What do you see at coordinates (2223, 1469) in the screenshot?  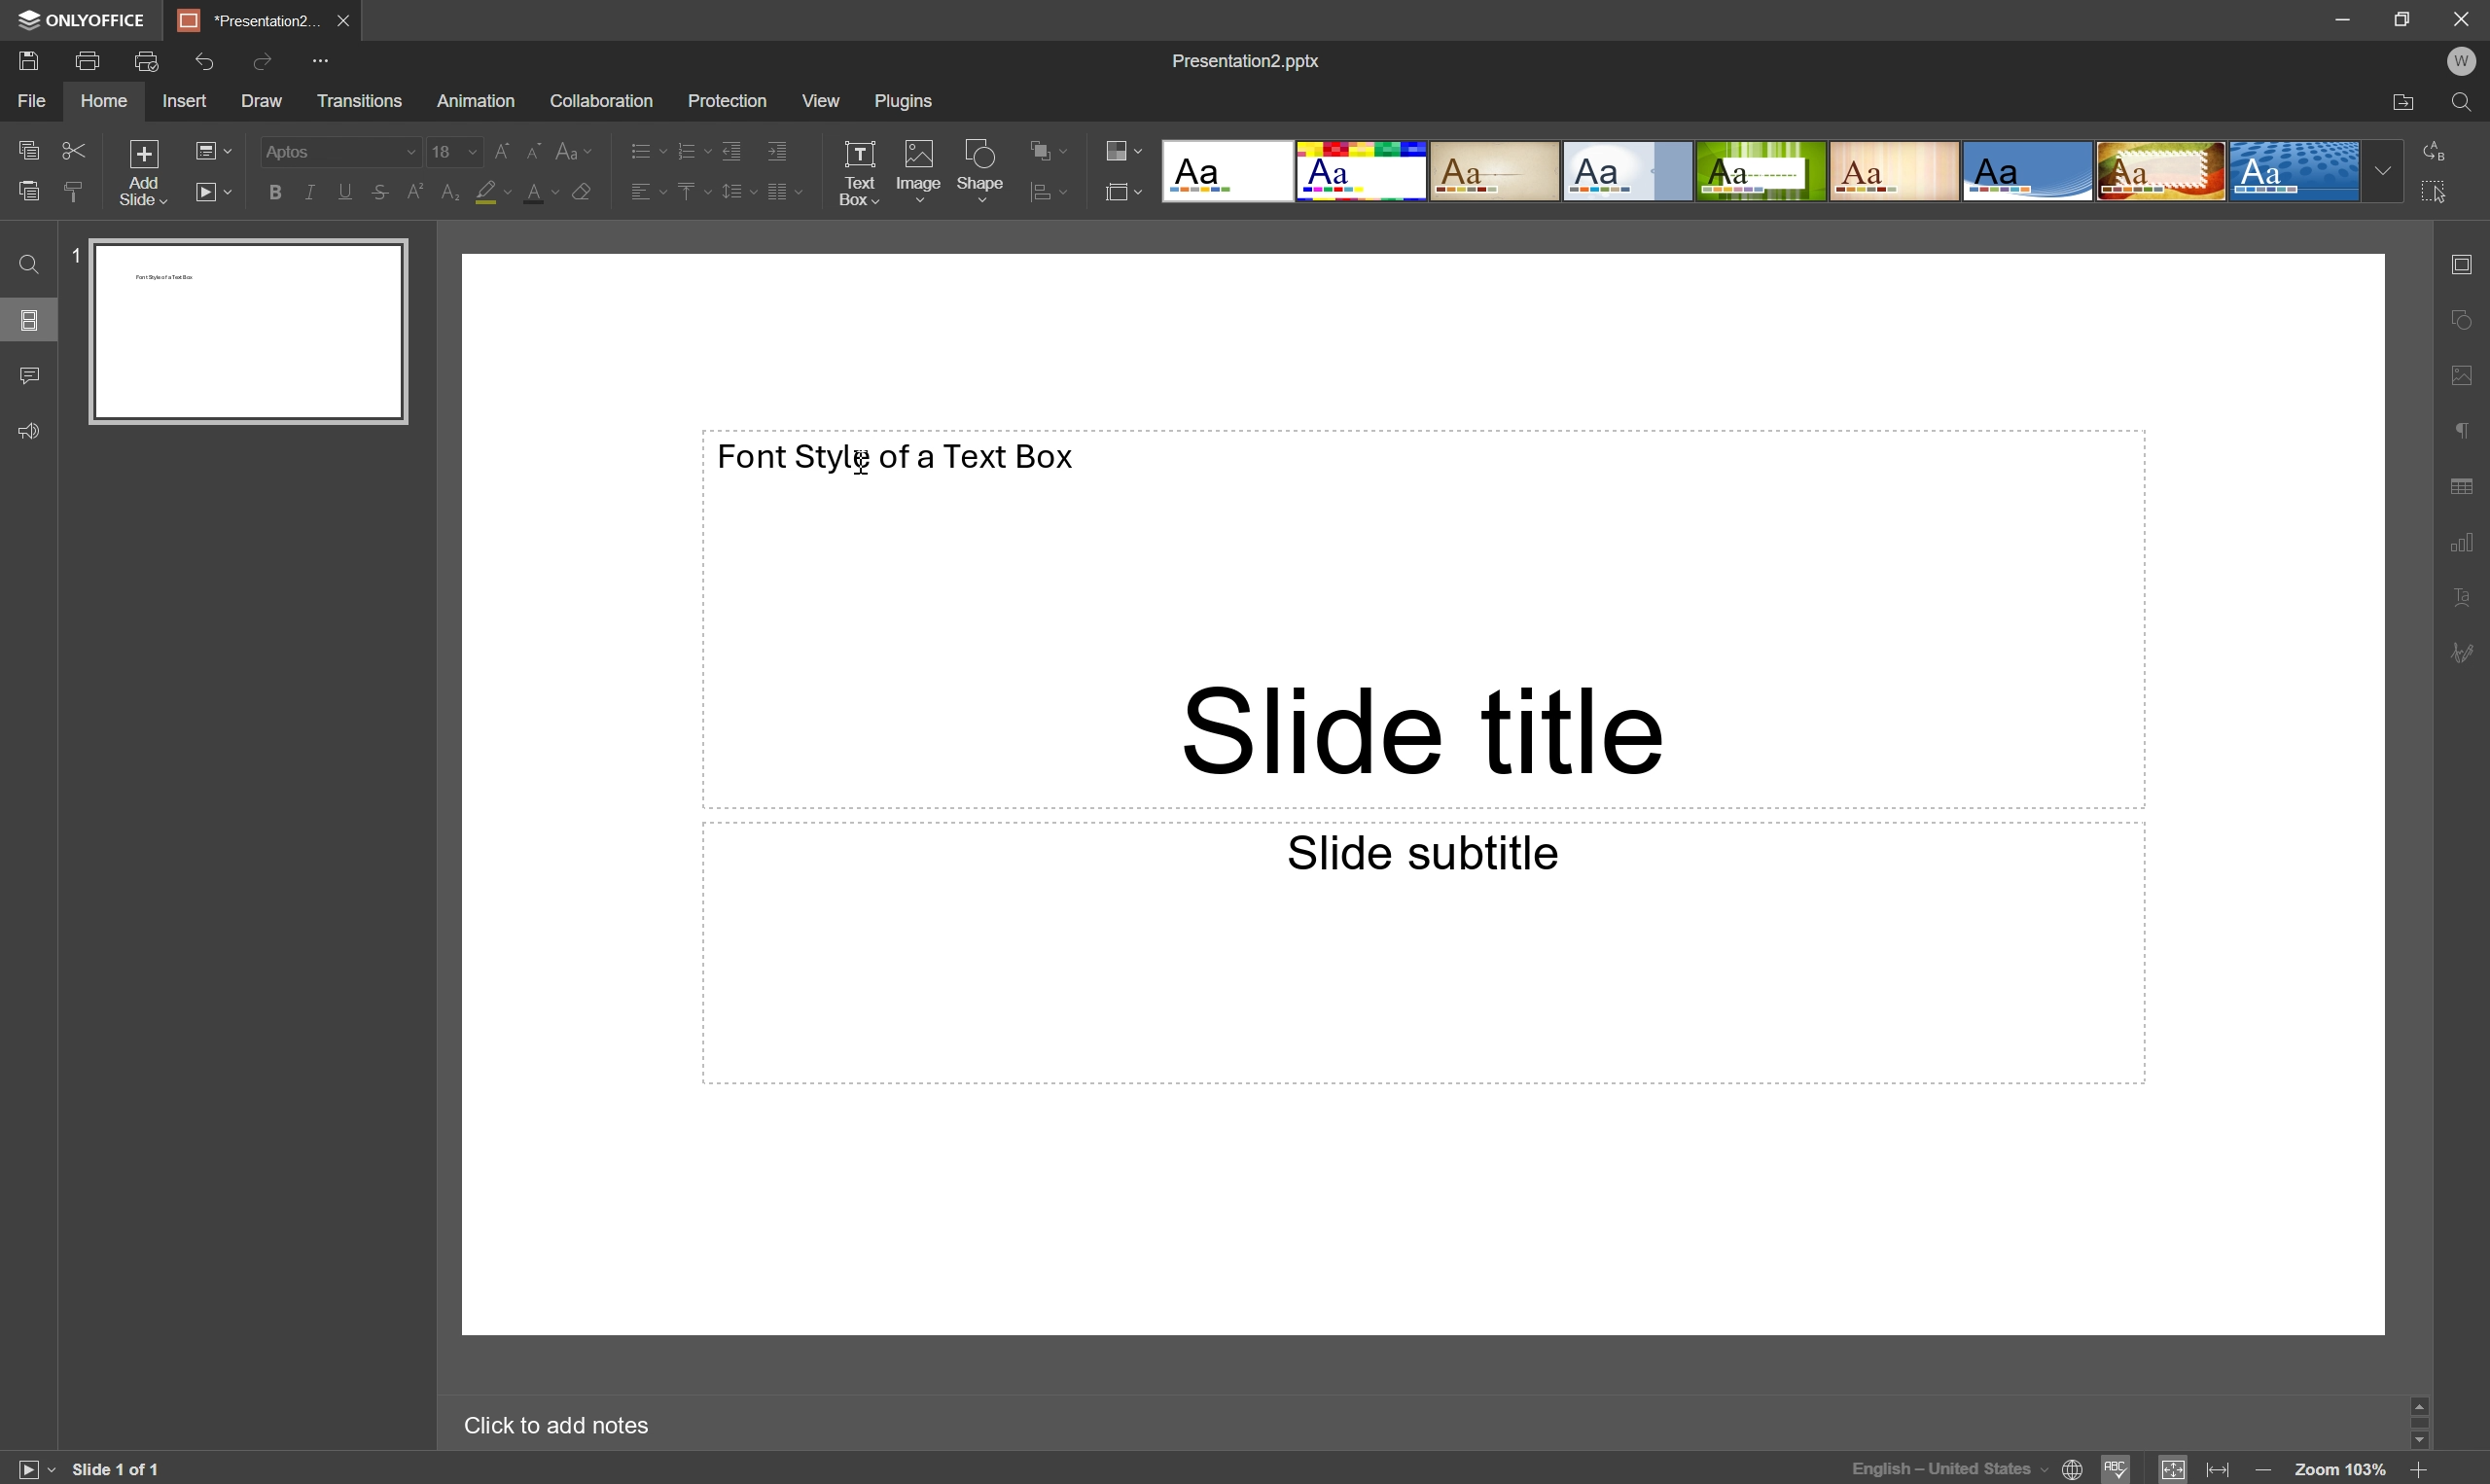 I see `Fit to width` at bounding box center [2223, 1469].